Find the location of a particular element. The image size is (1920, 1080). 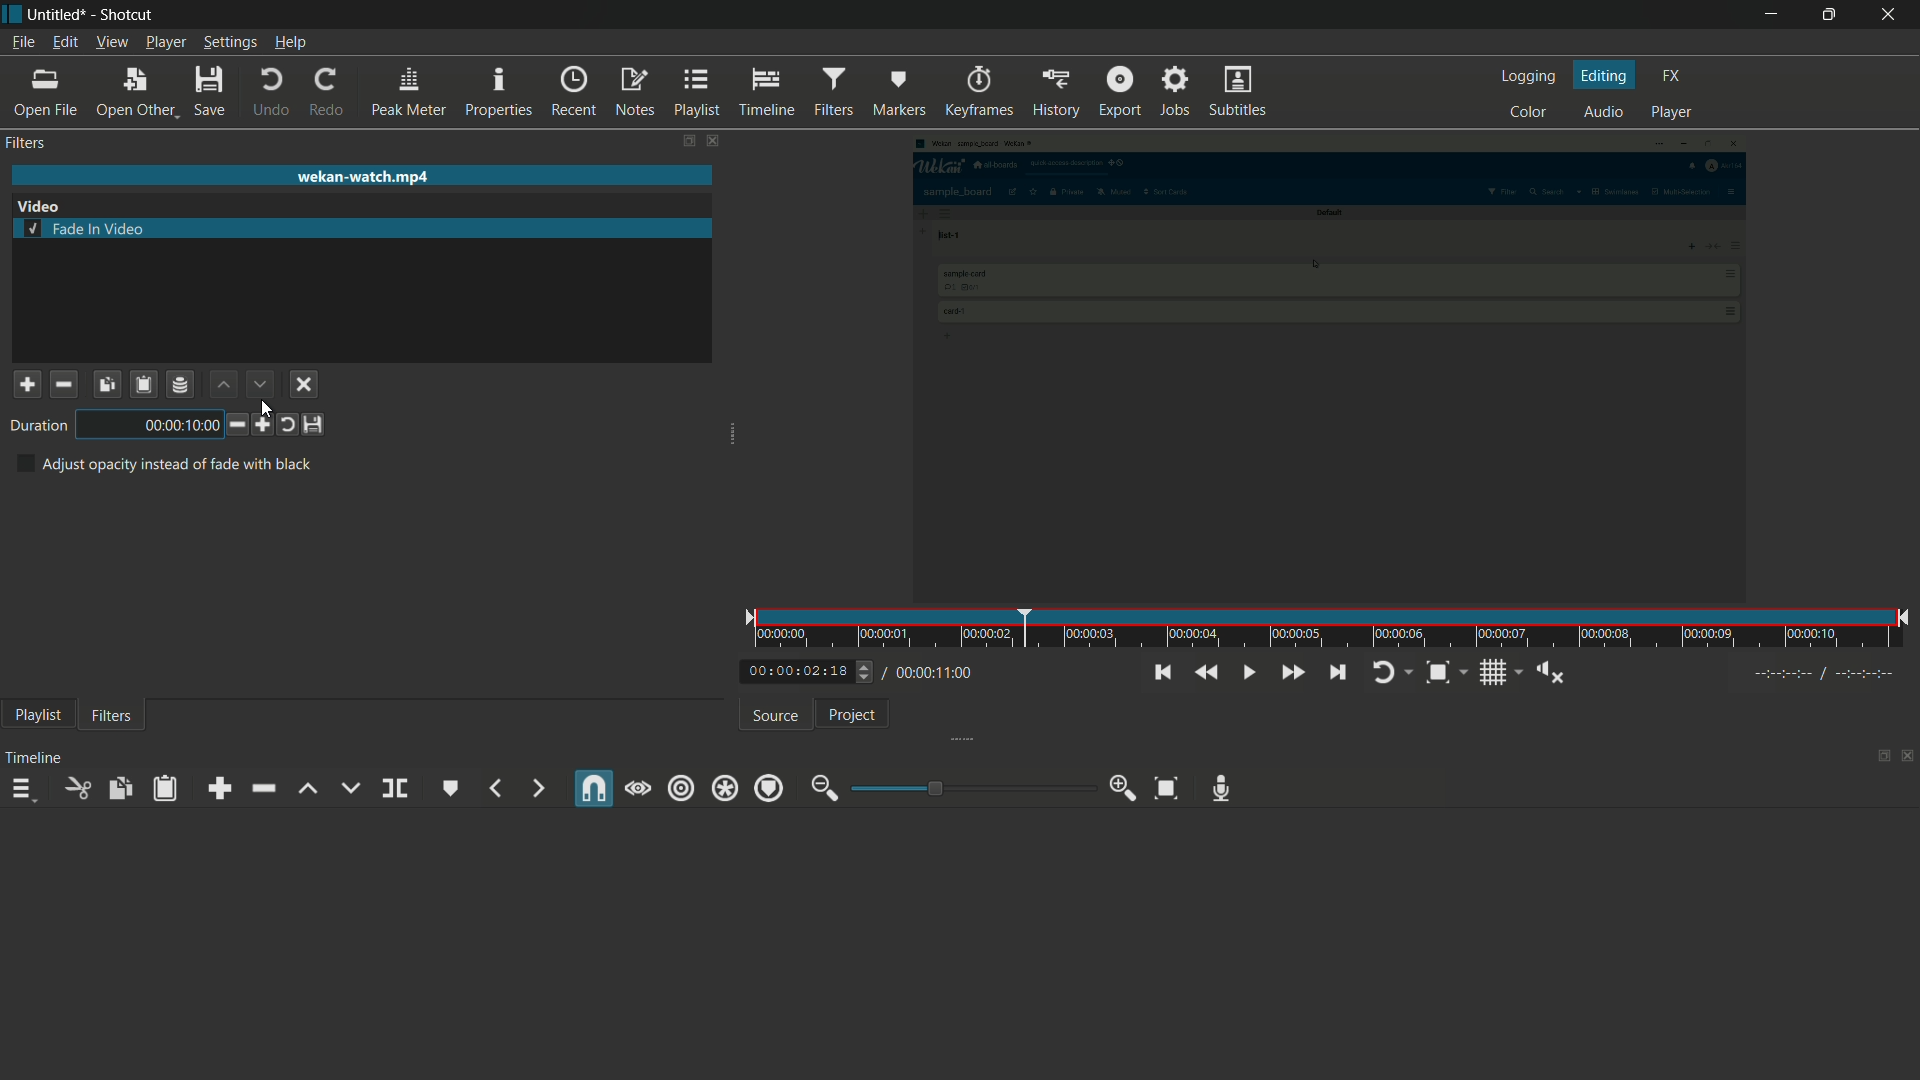

close filter is located at coordinates (713, 142).